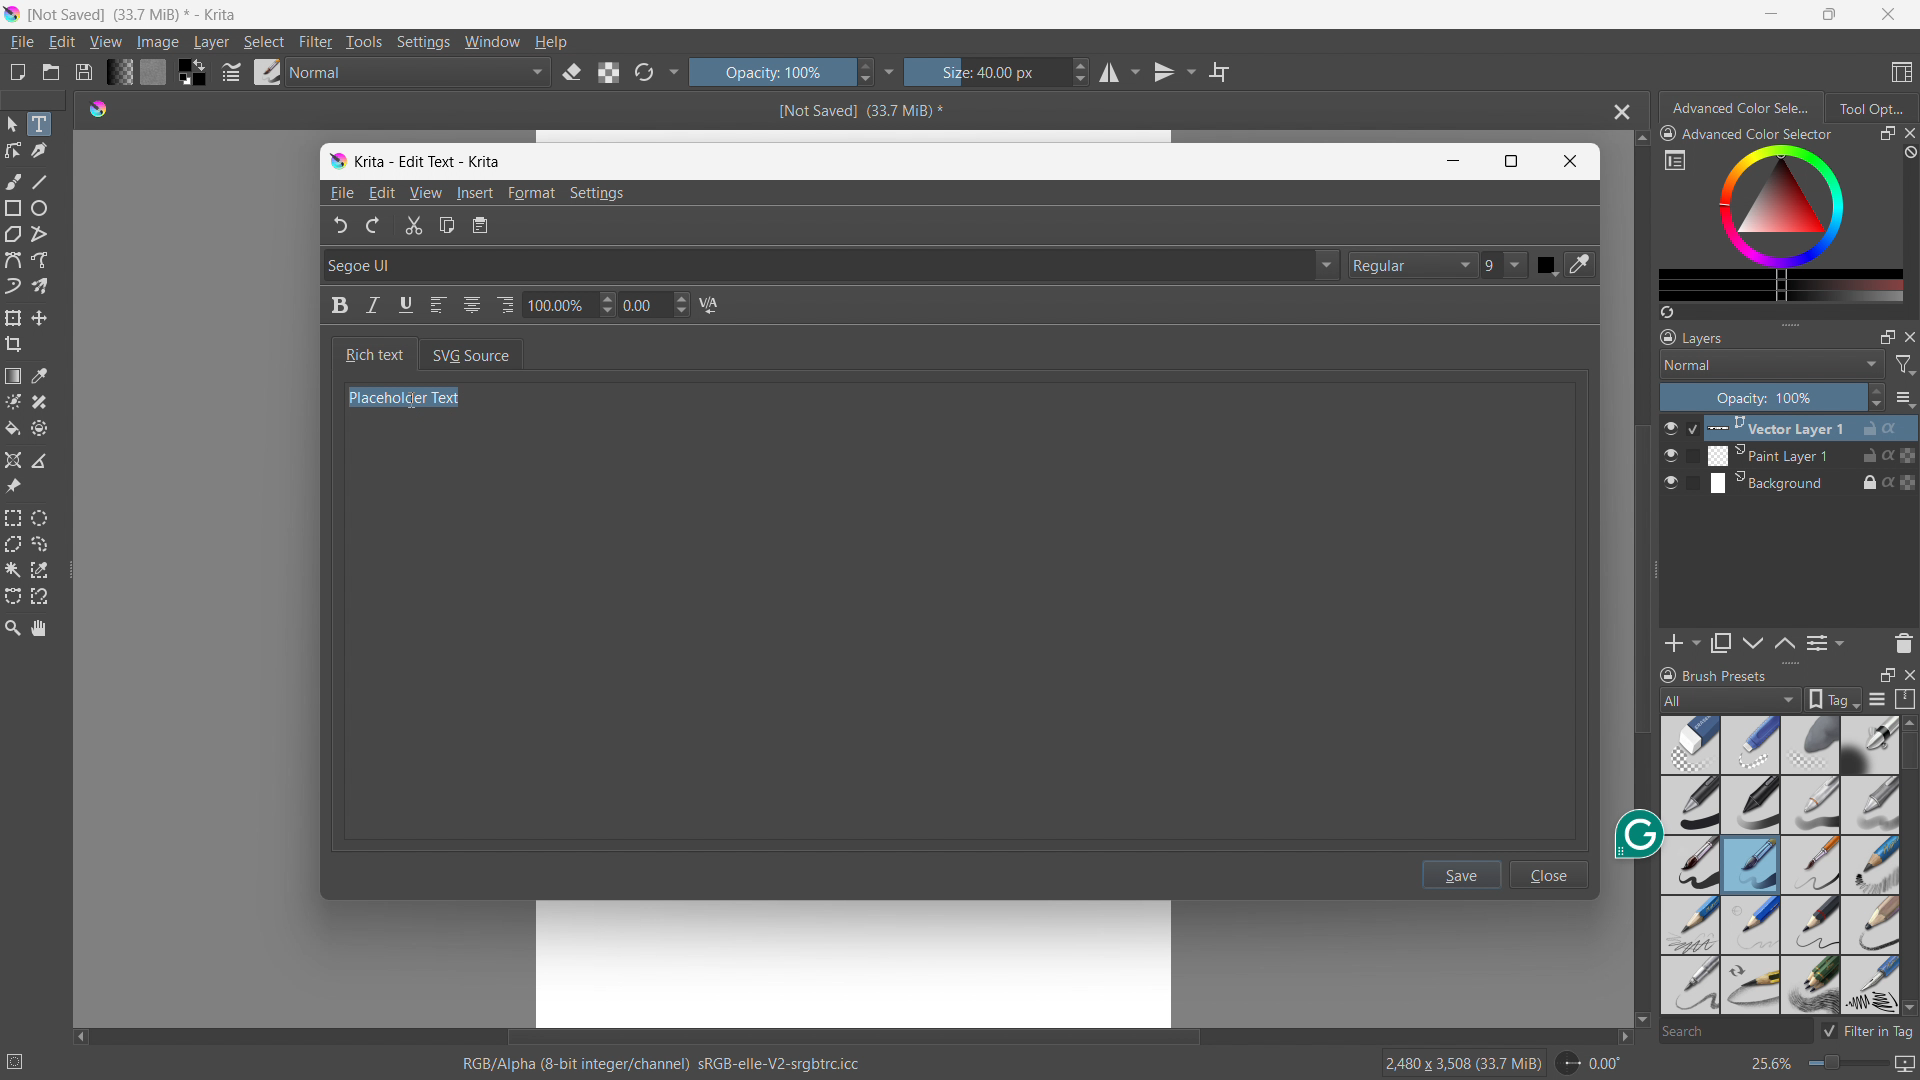 The width and height of the screenshot is (1920, 1080). I want to click on reload original preset, so click(644, 71).